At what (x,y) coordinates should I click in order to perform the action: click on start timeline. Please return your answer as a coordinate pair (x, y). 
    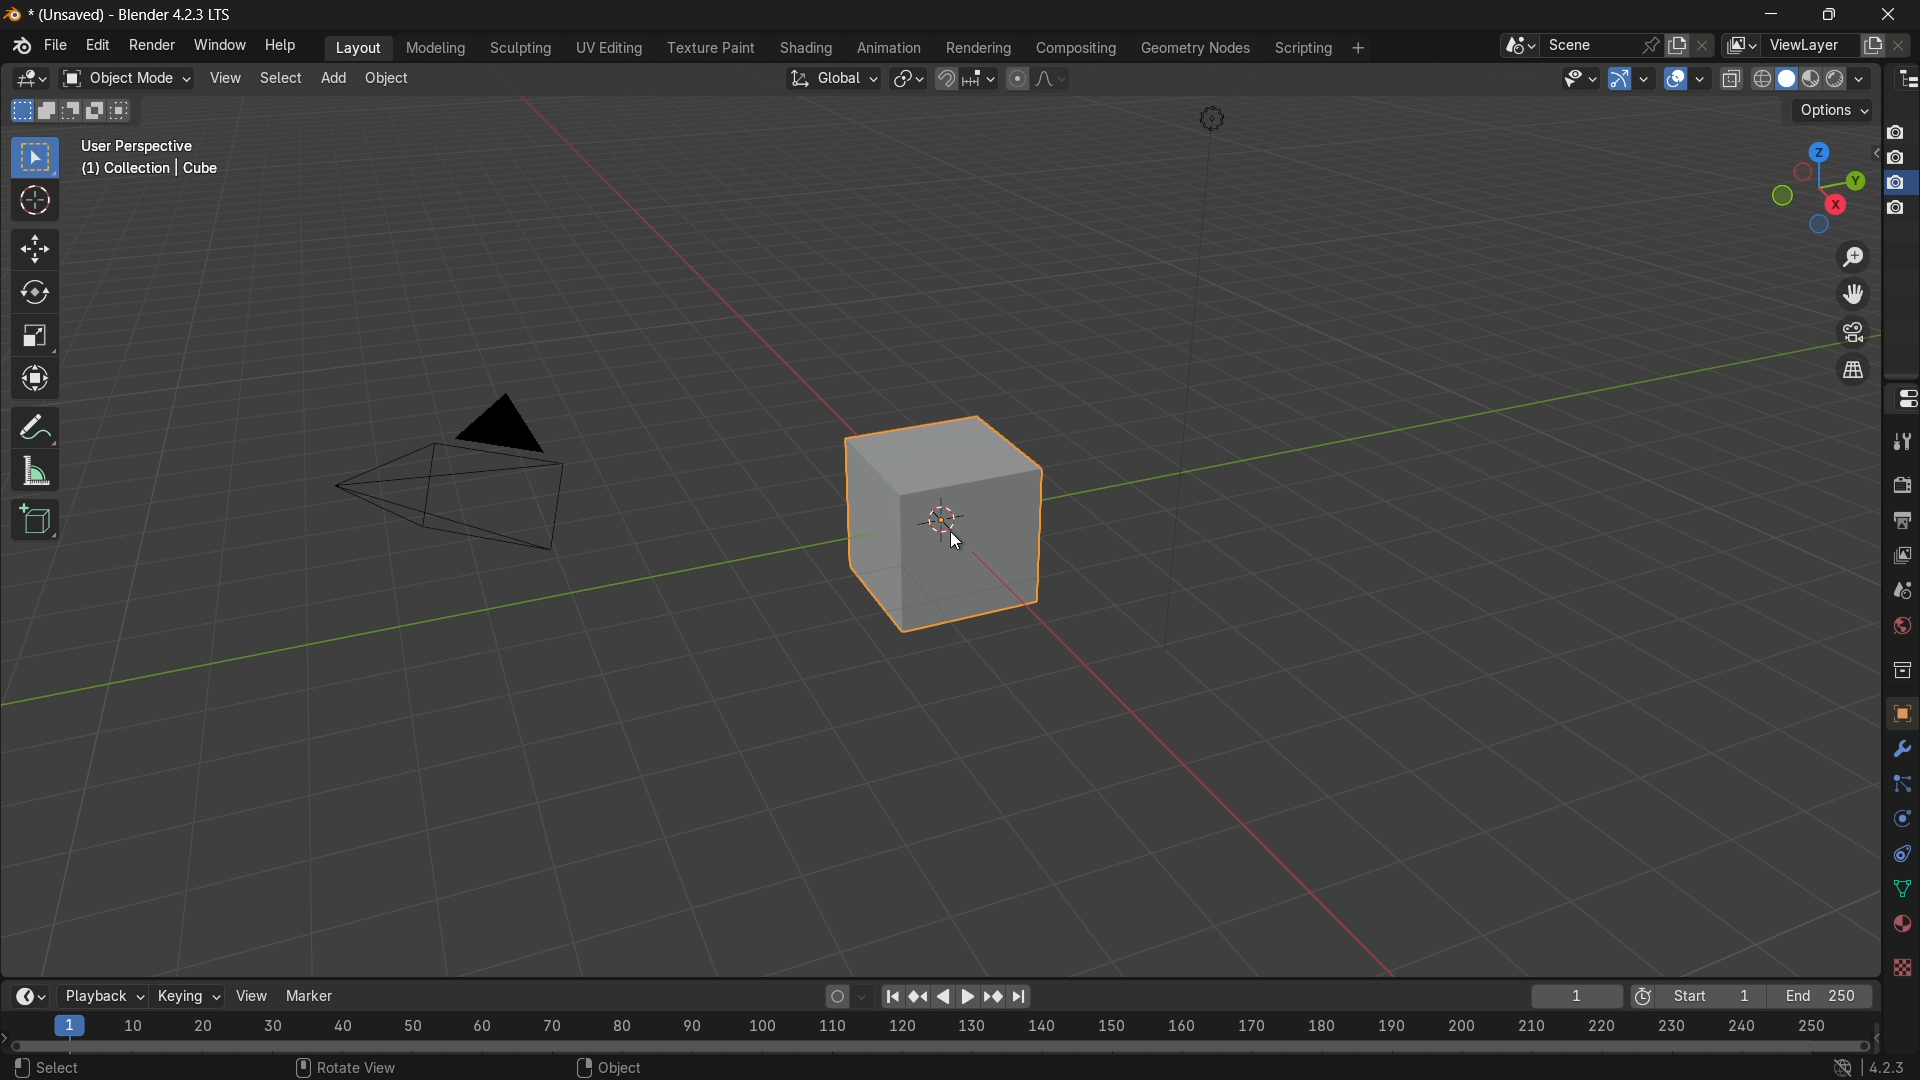
    Looking at the image, I should click on (1711, 997).